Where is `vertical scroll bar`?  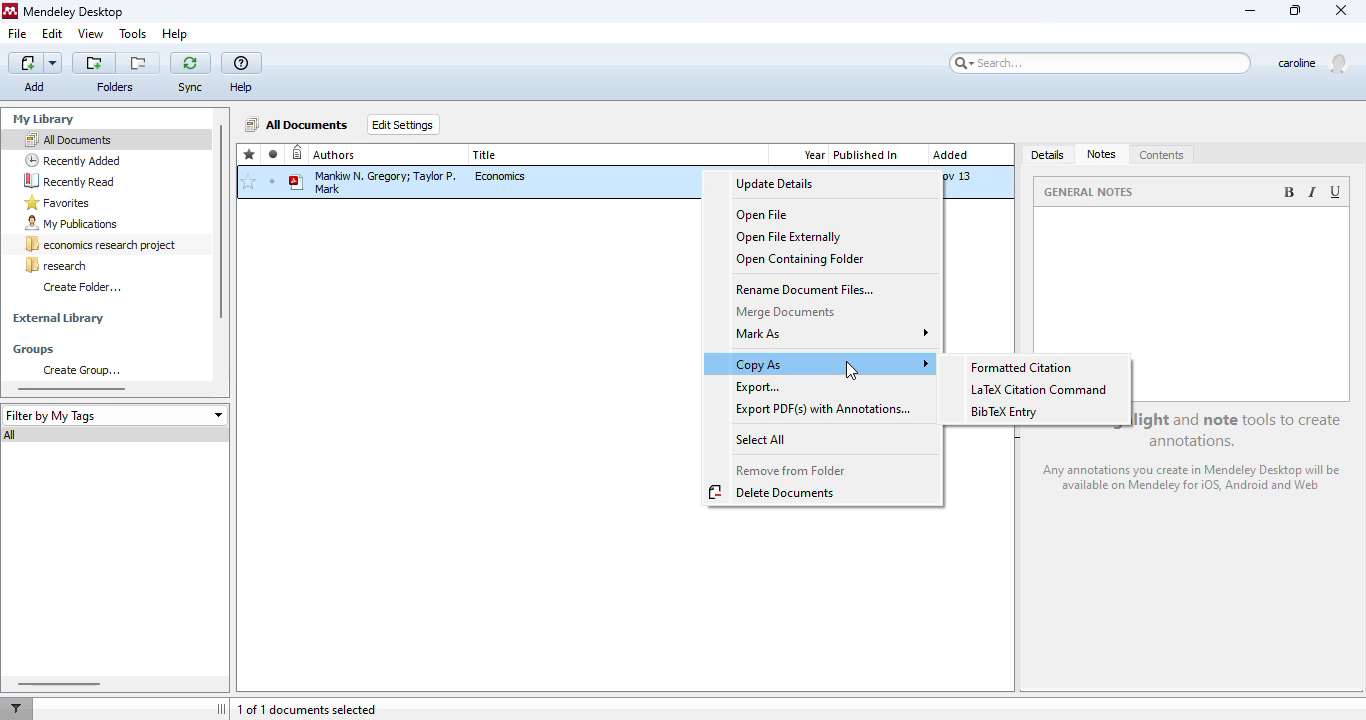
vertical scroll bar is located at coordinates (220, 222).